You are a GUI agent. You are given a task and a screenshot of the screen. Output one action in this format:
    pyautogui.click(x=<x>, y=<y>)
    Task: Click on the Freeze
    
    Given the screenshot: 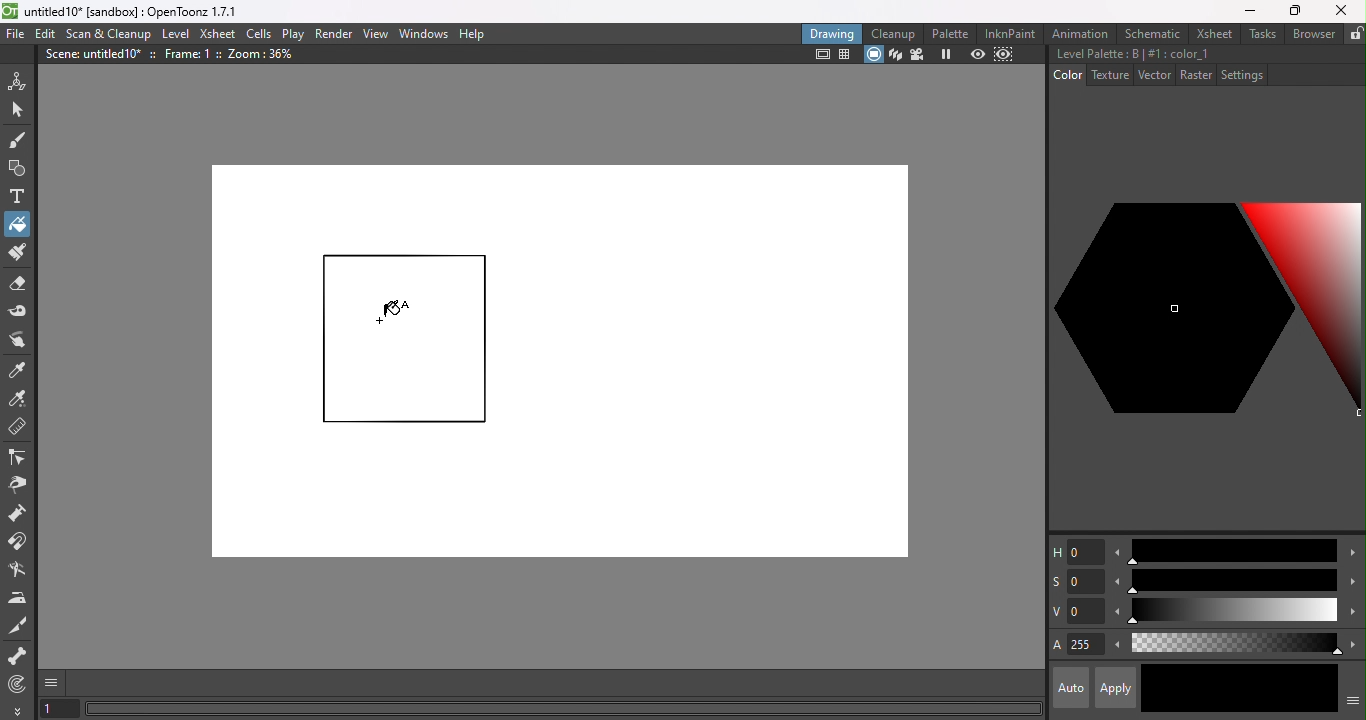 What is the action you would take?
    pyautogui.click(x=947, y=56)
    